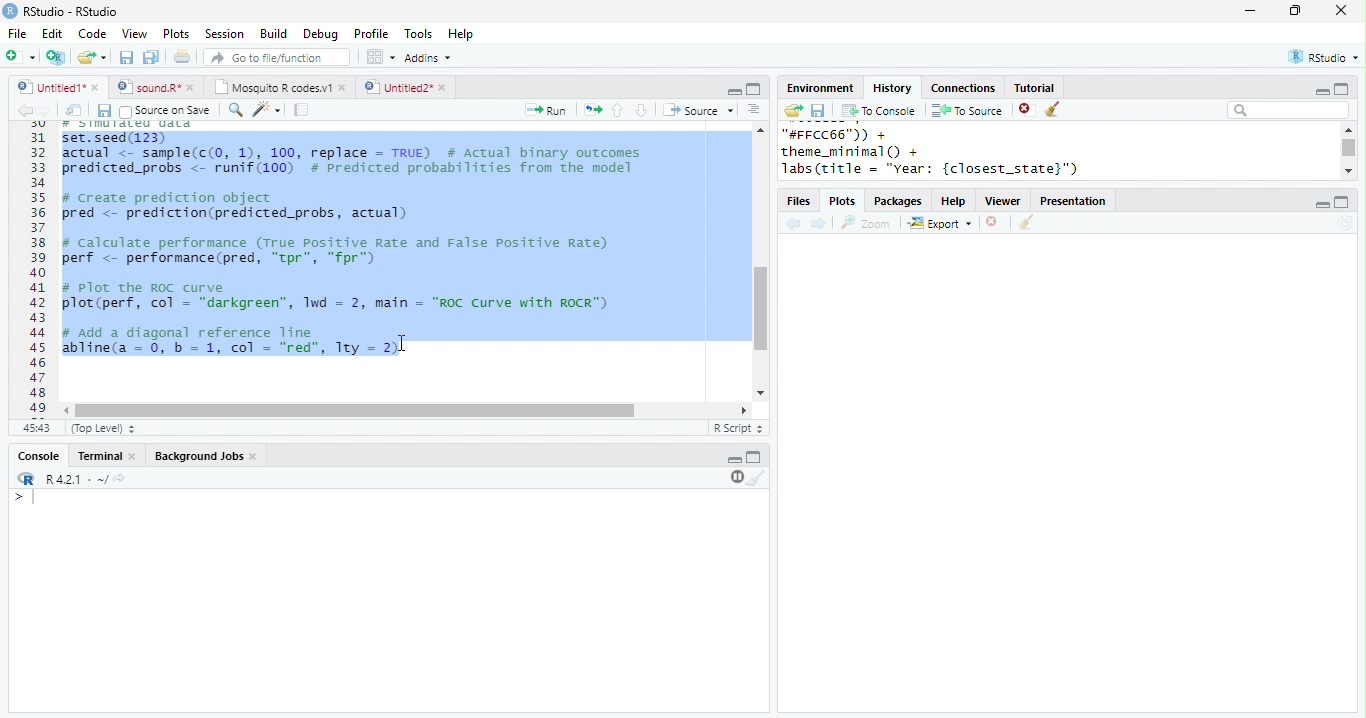  What do you see at coordinates (177, 33) in the screenshot?
I see `Plots` at bounding box center [177, 33].